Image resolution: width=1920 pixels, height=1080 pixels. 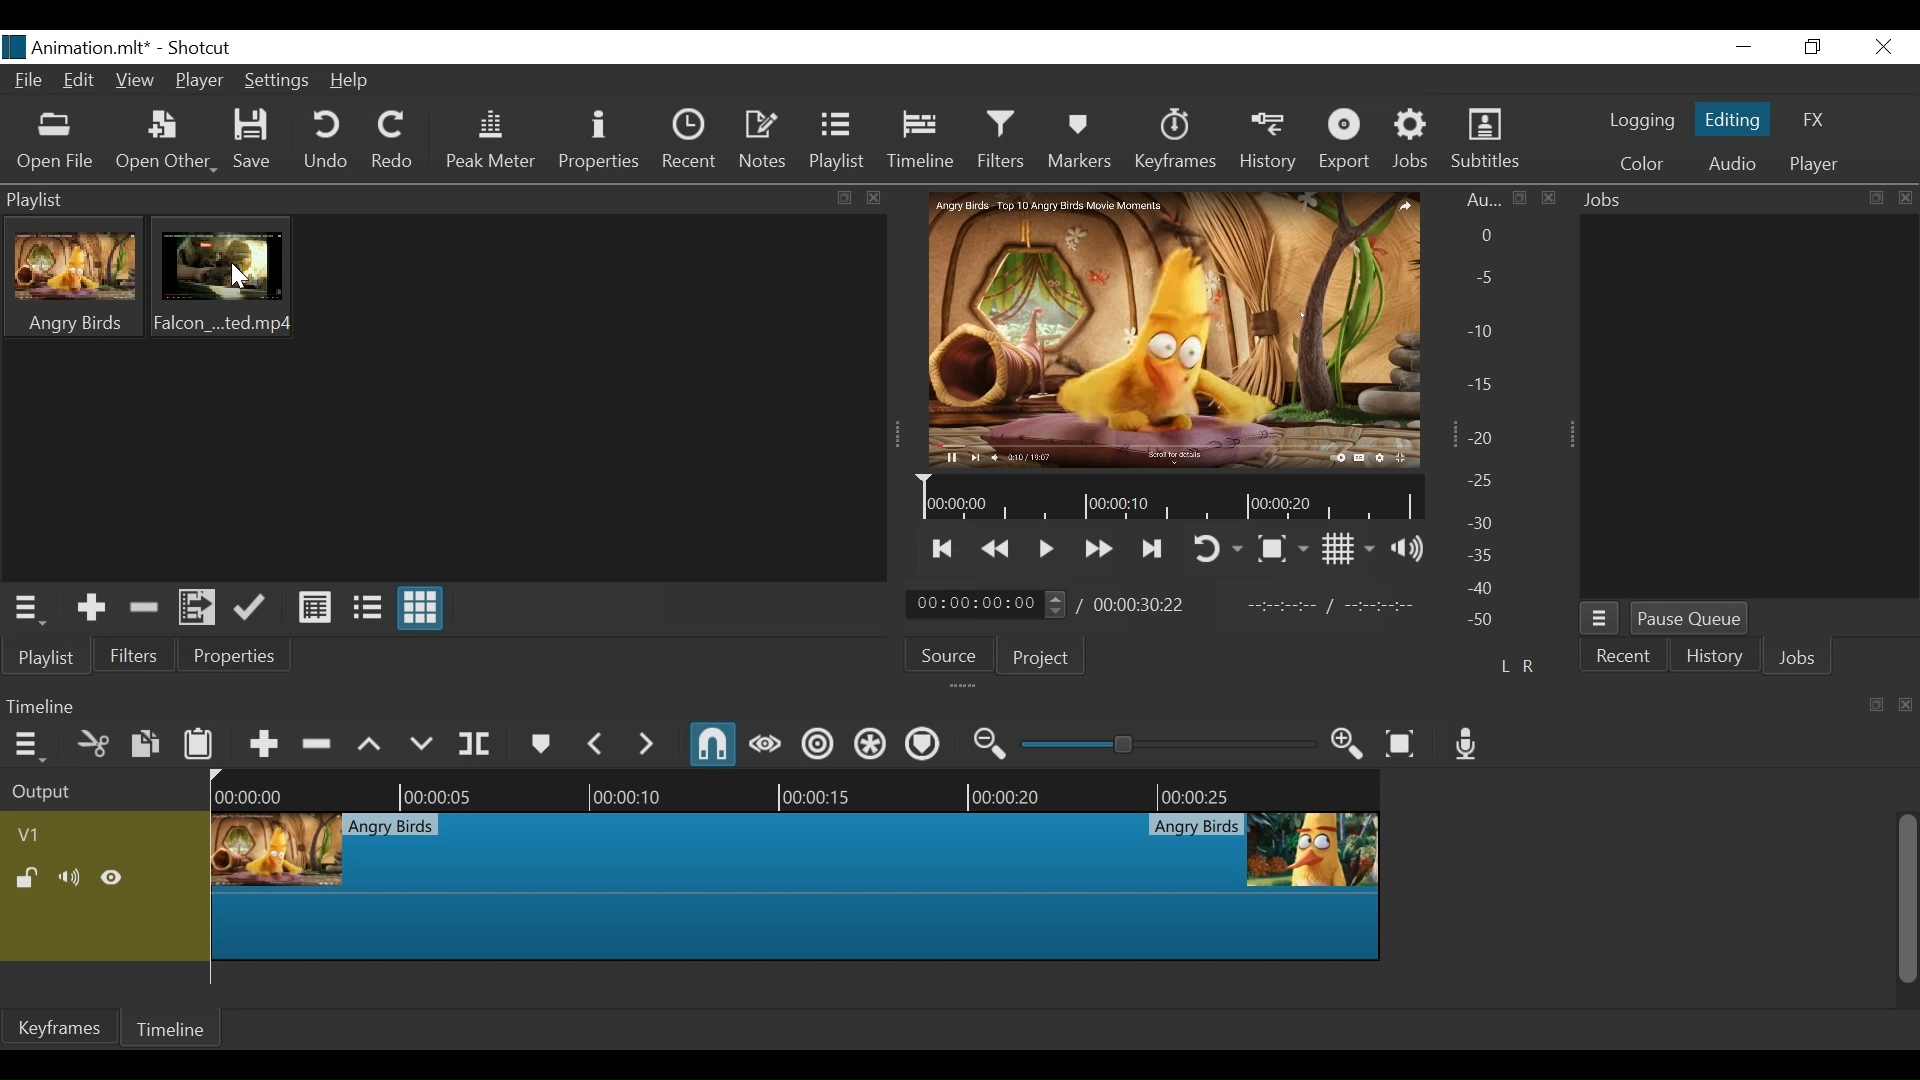 I want to click on Subtitles, so click(x=1489, y=139).